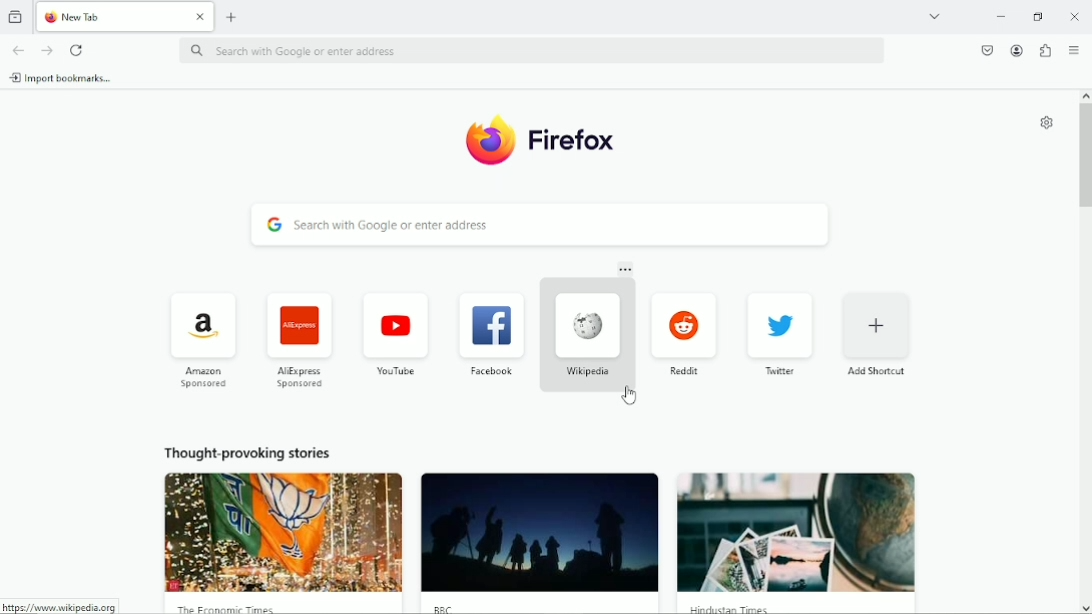 The width and height of the screenshot is (1092, 614). What do you see at coordinates (782, 332) in the screenshot?
I see `Twitter` at bounding box center [782, 332].